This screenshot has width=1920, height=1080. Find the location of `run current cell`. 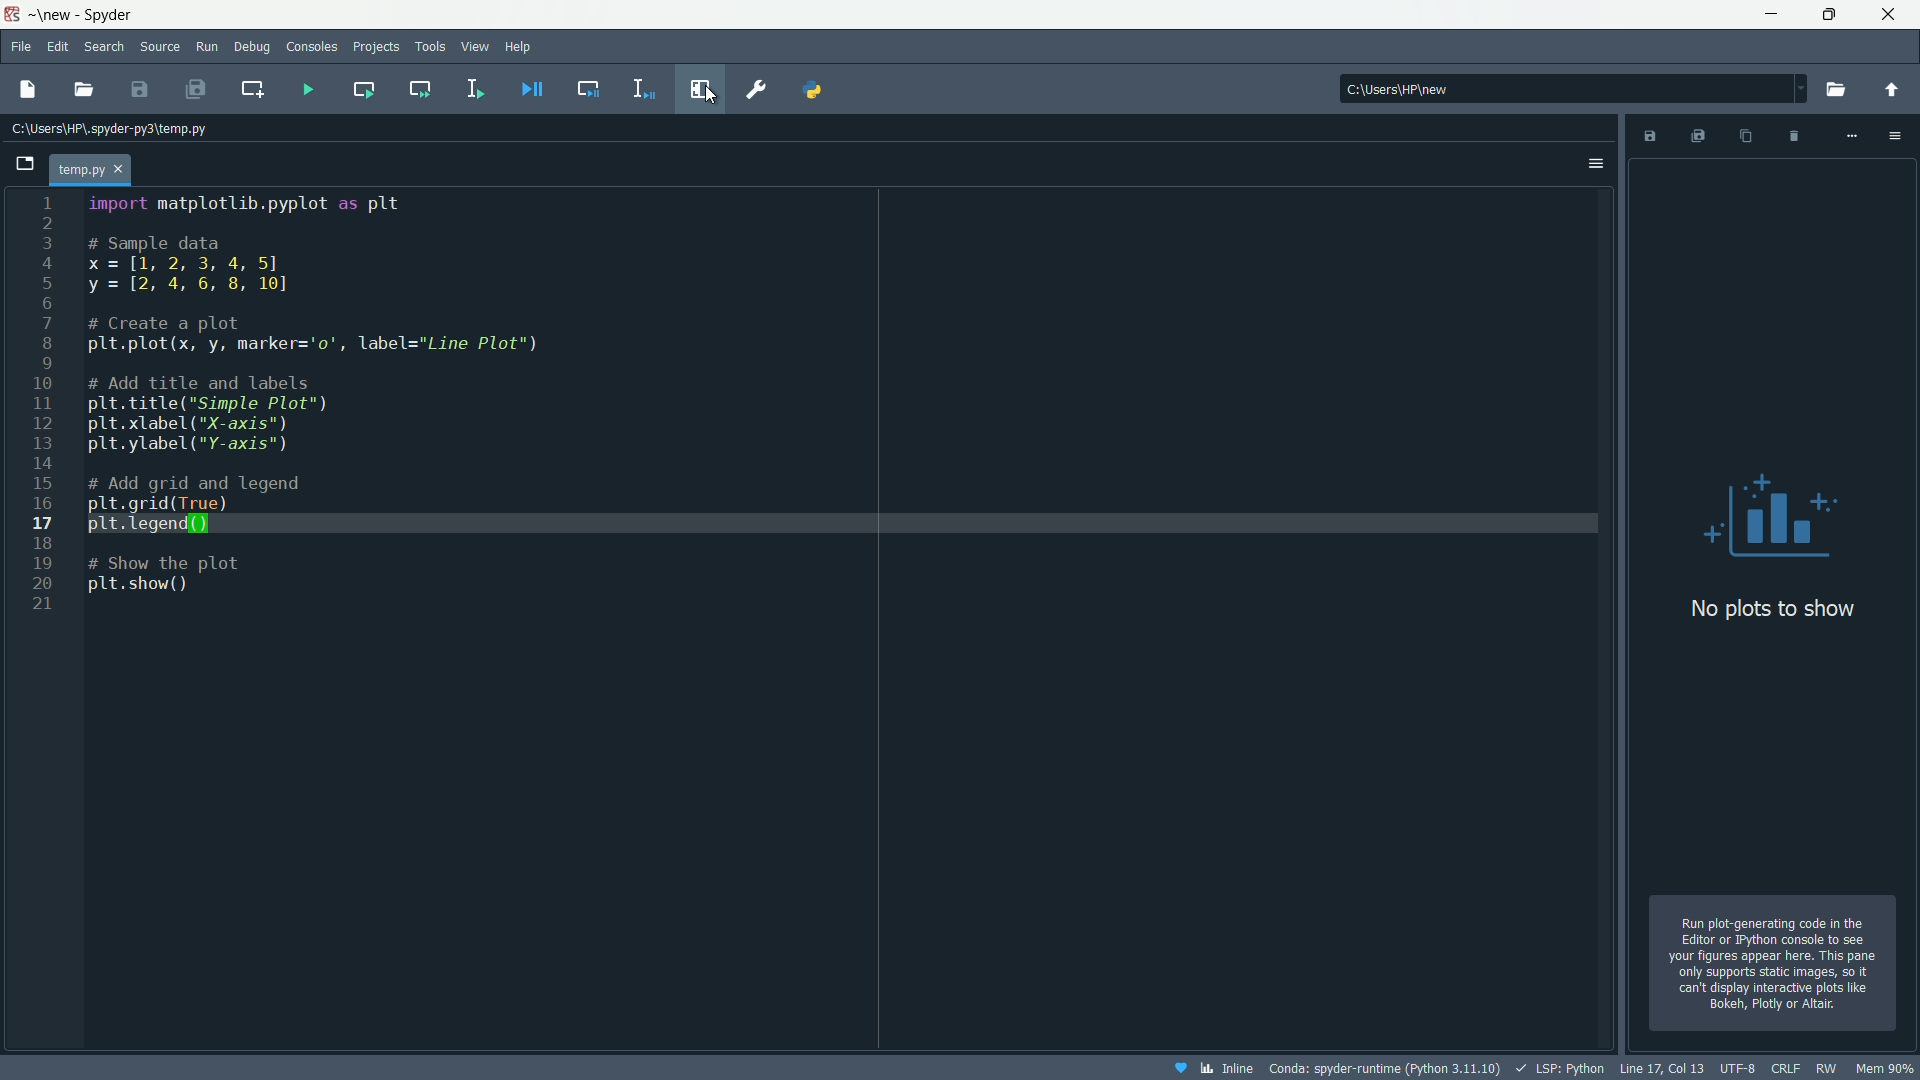

run current cell is located at coordinates (363, 90).